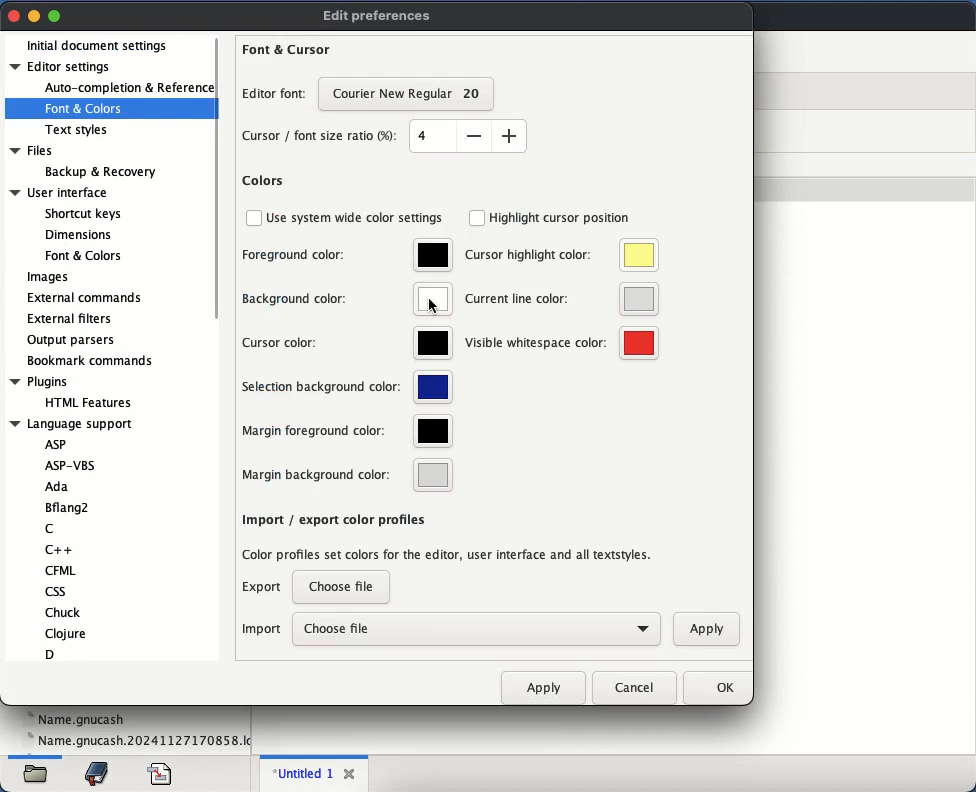 The width and height of the screenshot is (976, 792). Describe the element at coordinates (37, 776) in the screenshot. I see `file` at that location.